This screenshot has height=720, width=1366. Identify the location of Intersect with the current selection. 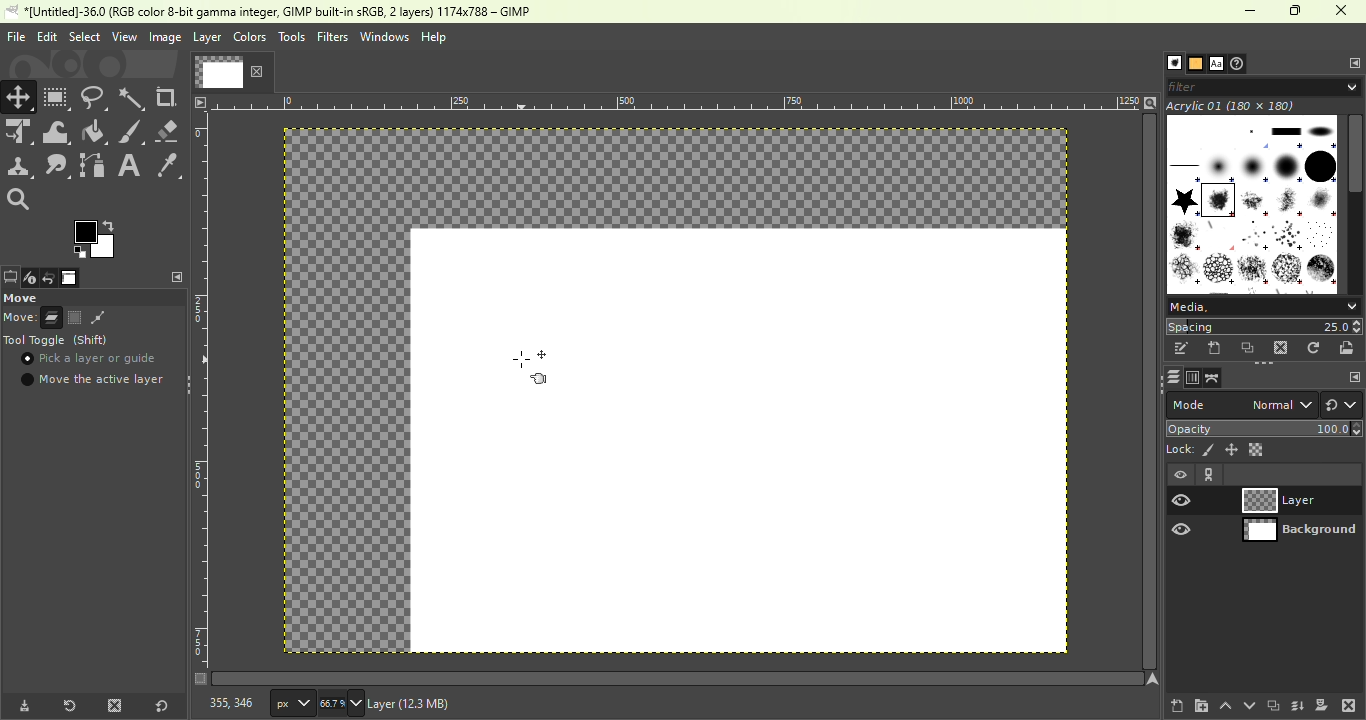
(126, 317).